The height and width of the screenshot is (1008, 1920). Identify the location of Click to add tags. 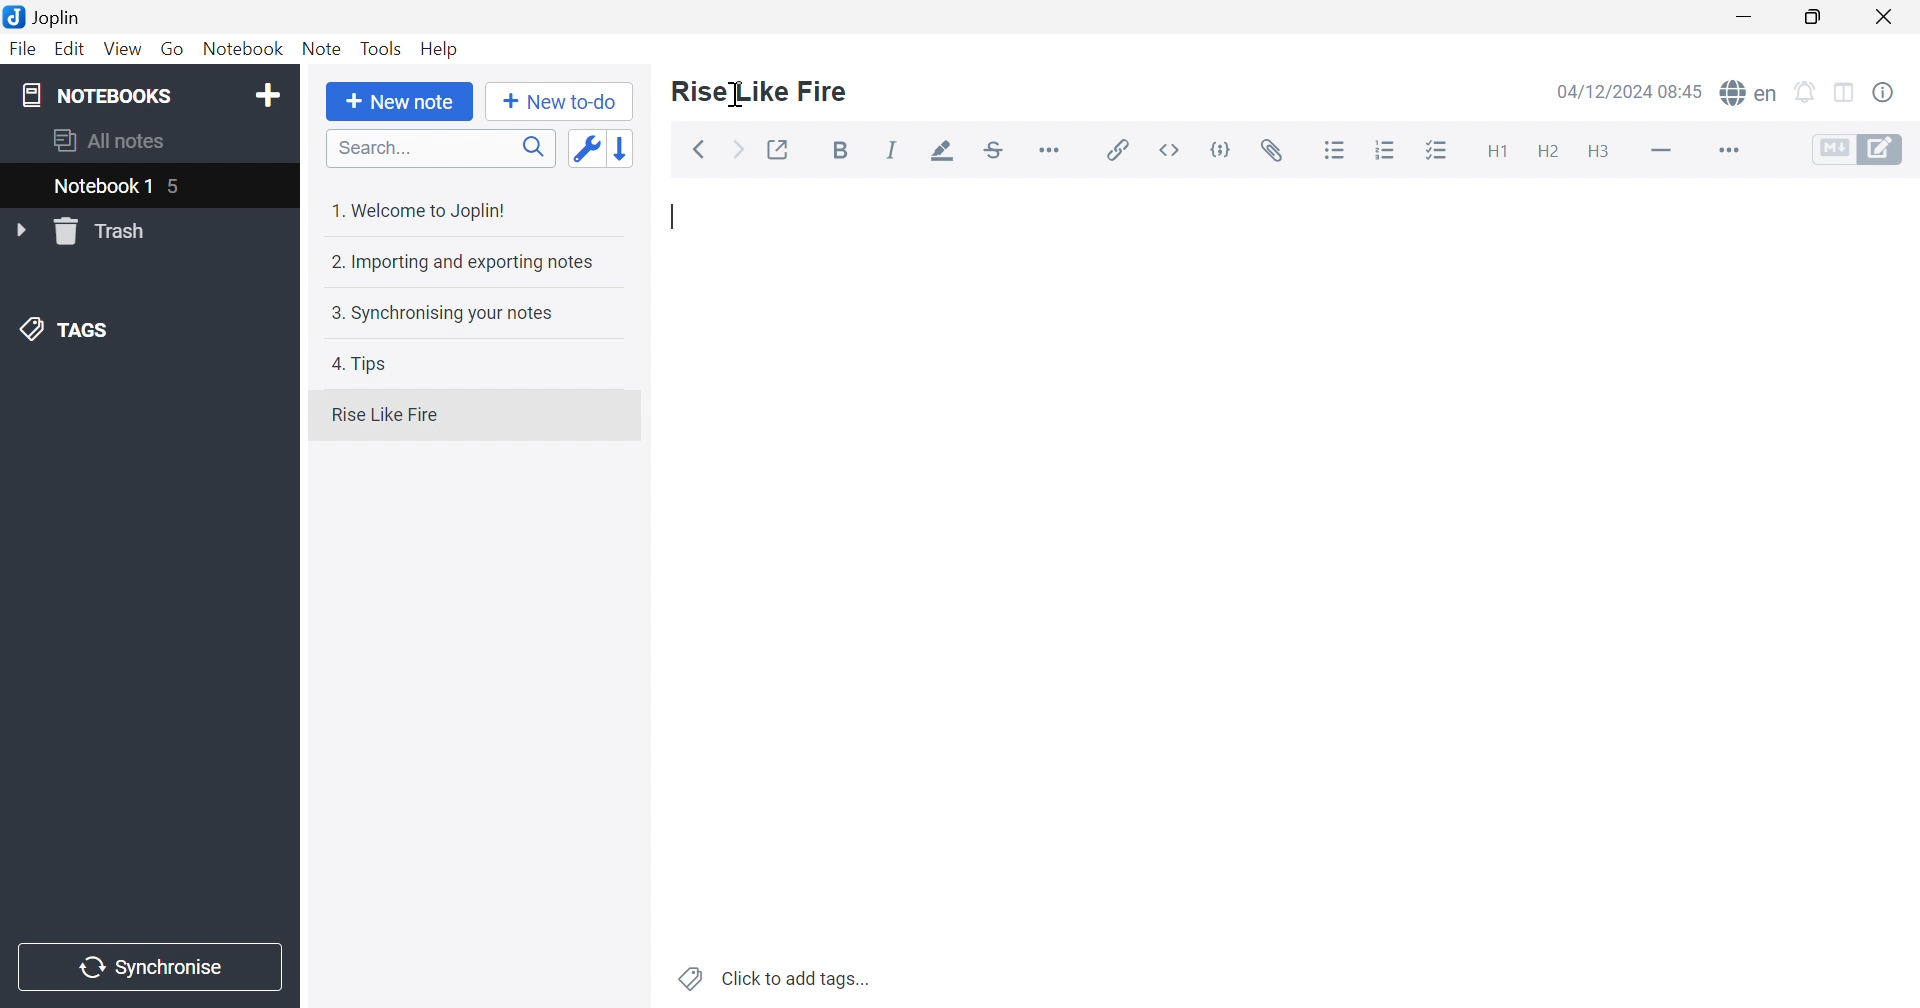
(769, 977).